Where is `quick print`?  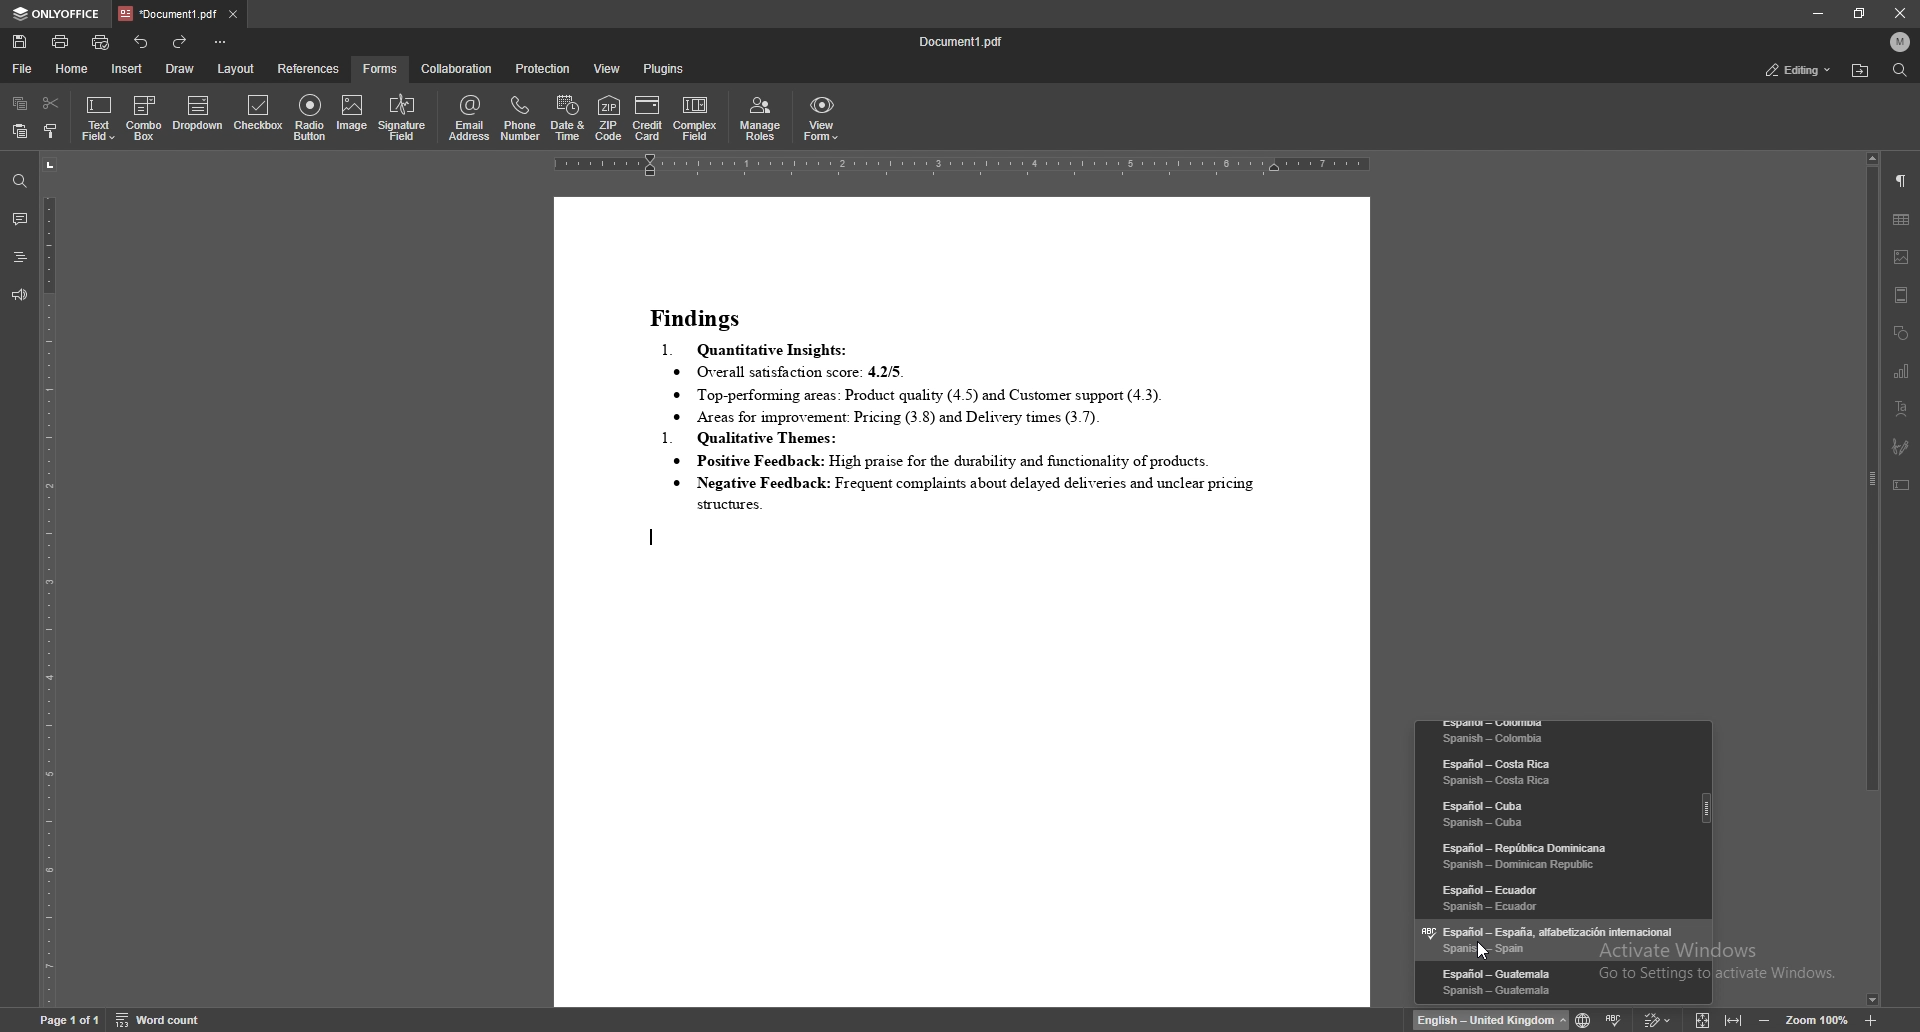
quick print is located at coordinates (102, 42).